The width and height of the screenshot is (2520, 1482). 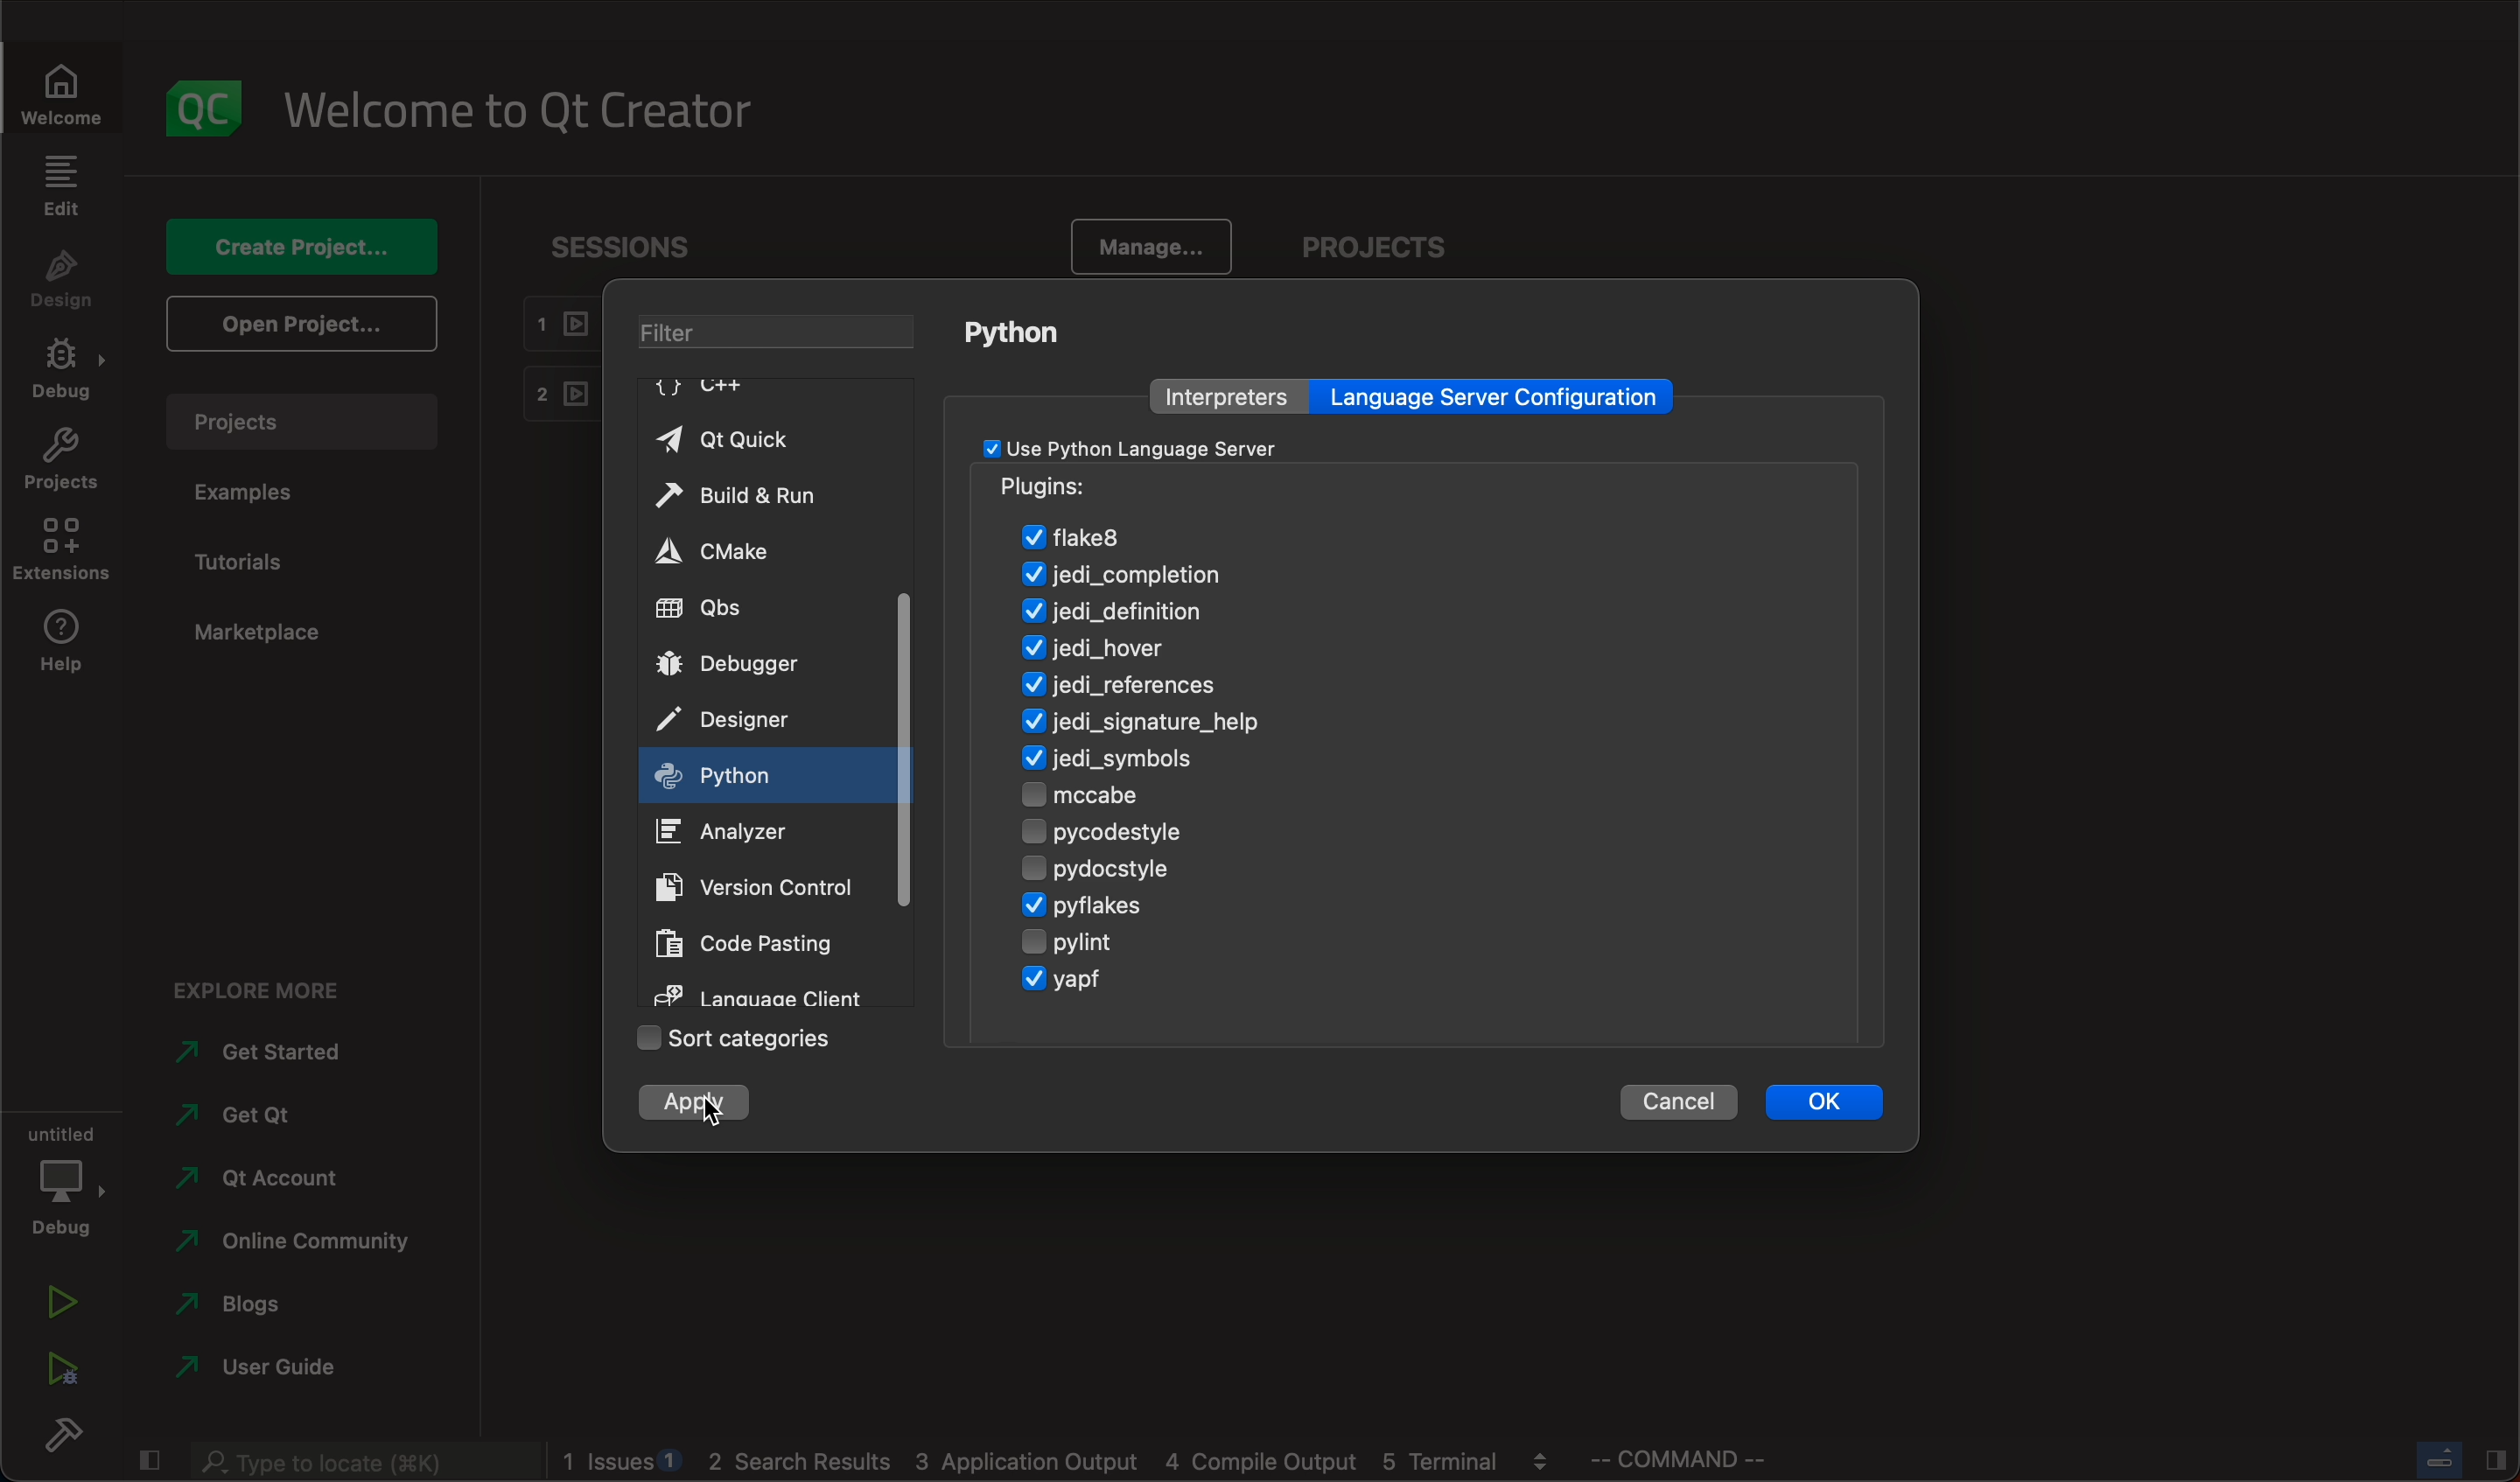 What do you see at coordinates (1152, 610) in the screenshot?
I see `definition` at bounding box center [1152, 610].